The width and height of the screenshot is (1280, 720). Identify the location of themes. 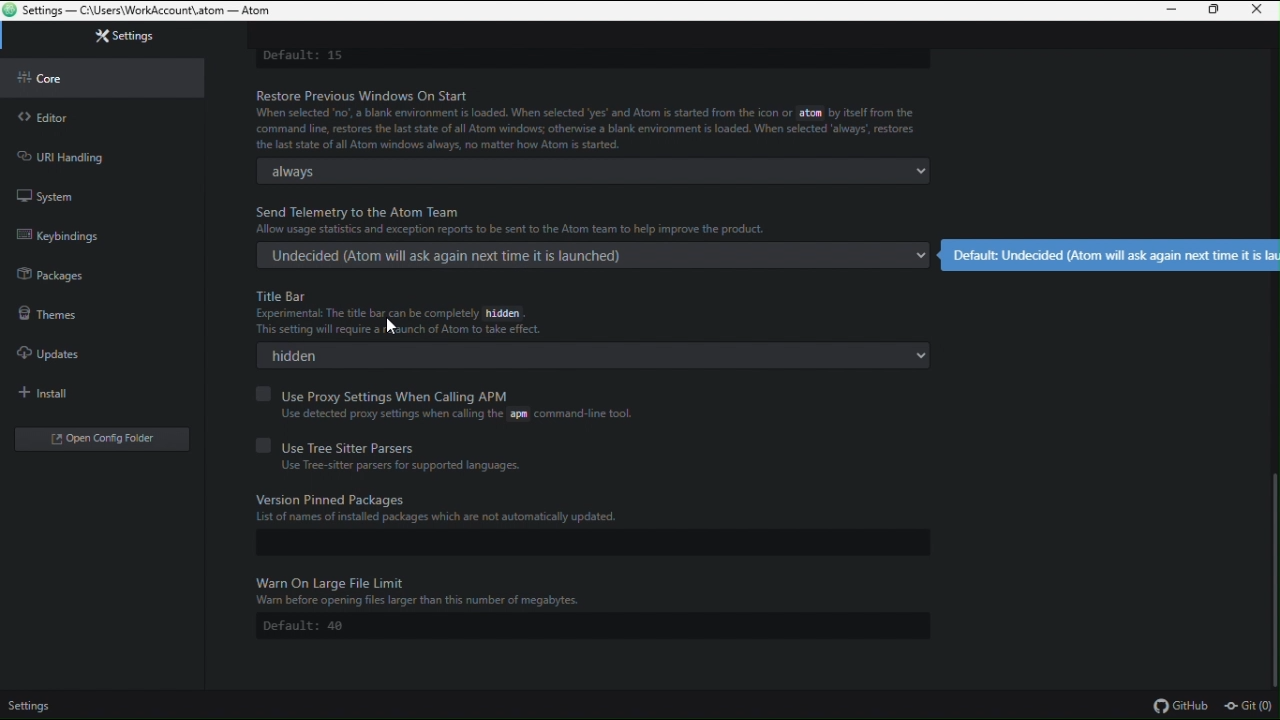
(94, 310).